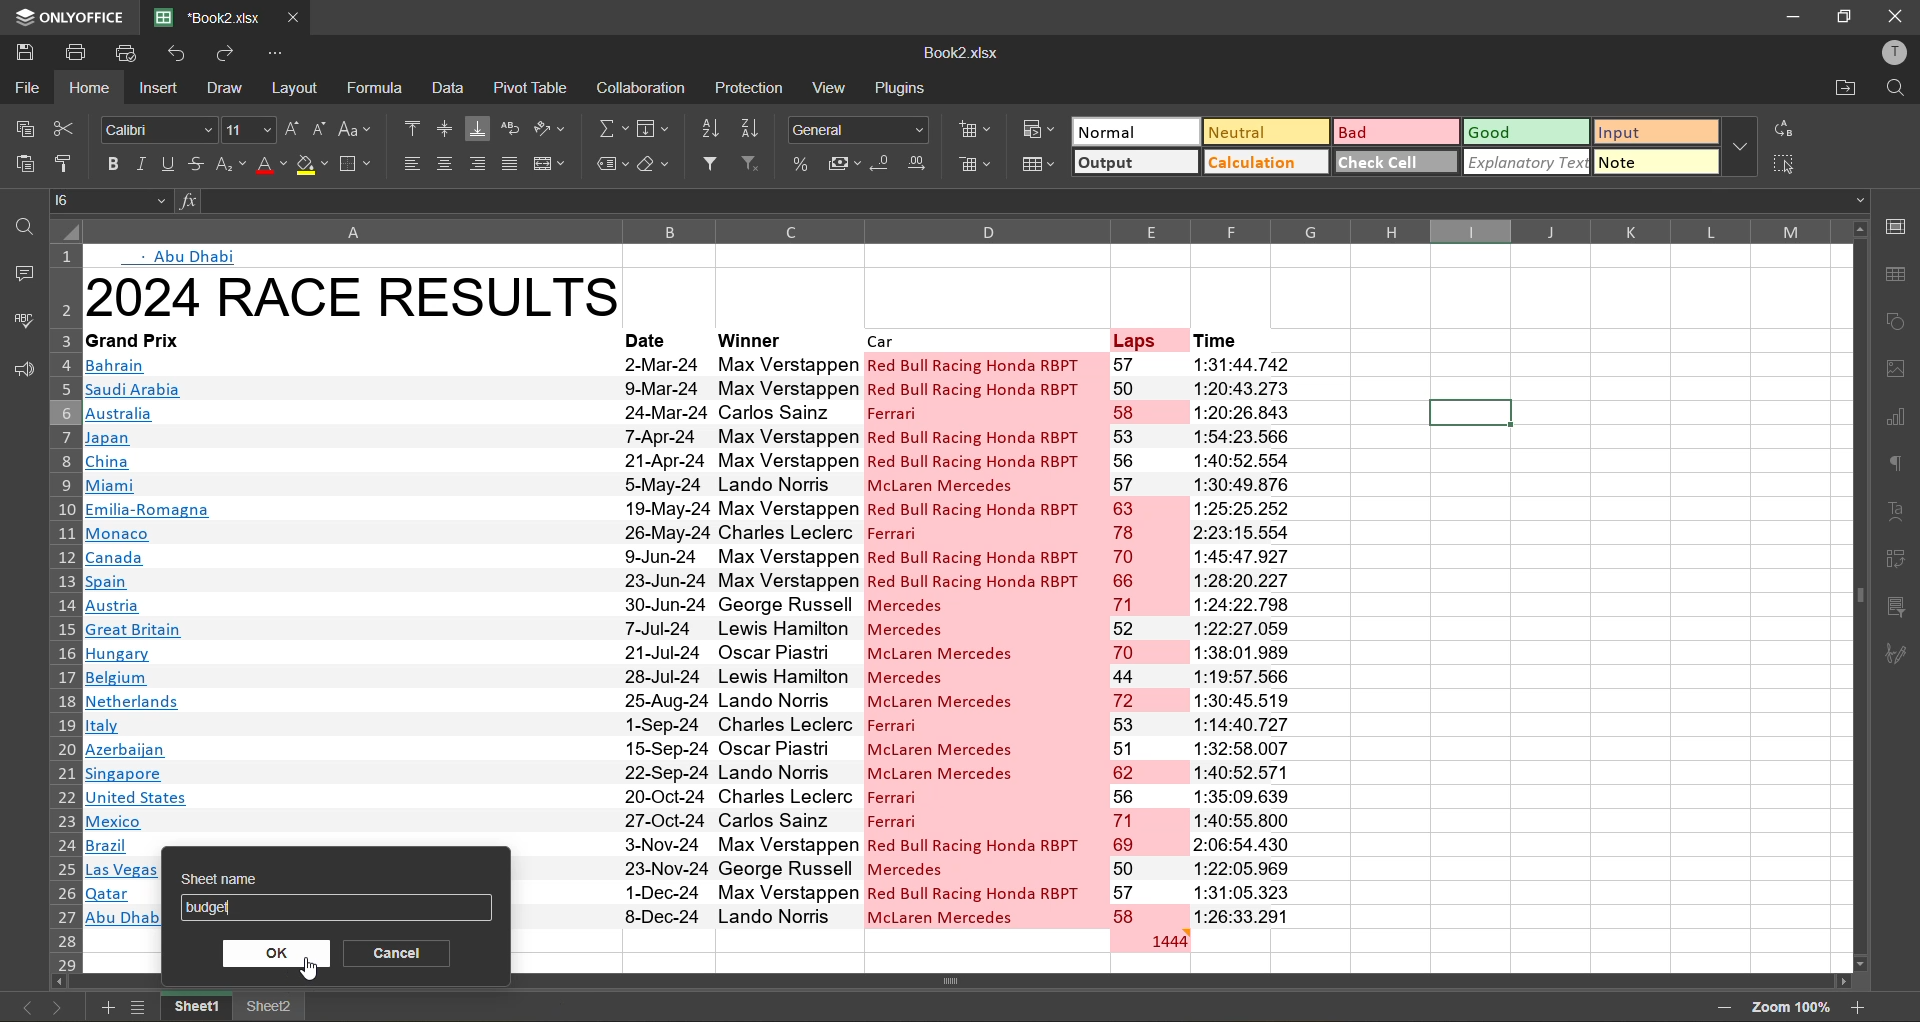 Image resolution: width=1920 pixels, height=1022 pixels. What do you see at coordinates (22, 49) in the screenshot?
I see `save` at bounding box center [22, 49].